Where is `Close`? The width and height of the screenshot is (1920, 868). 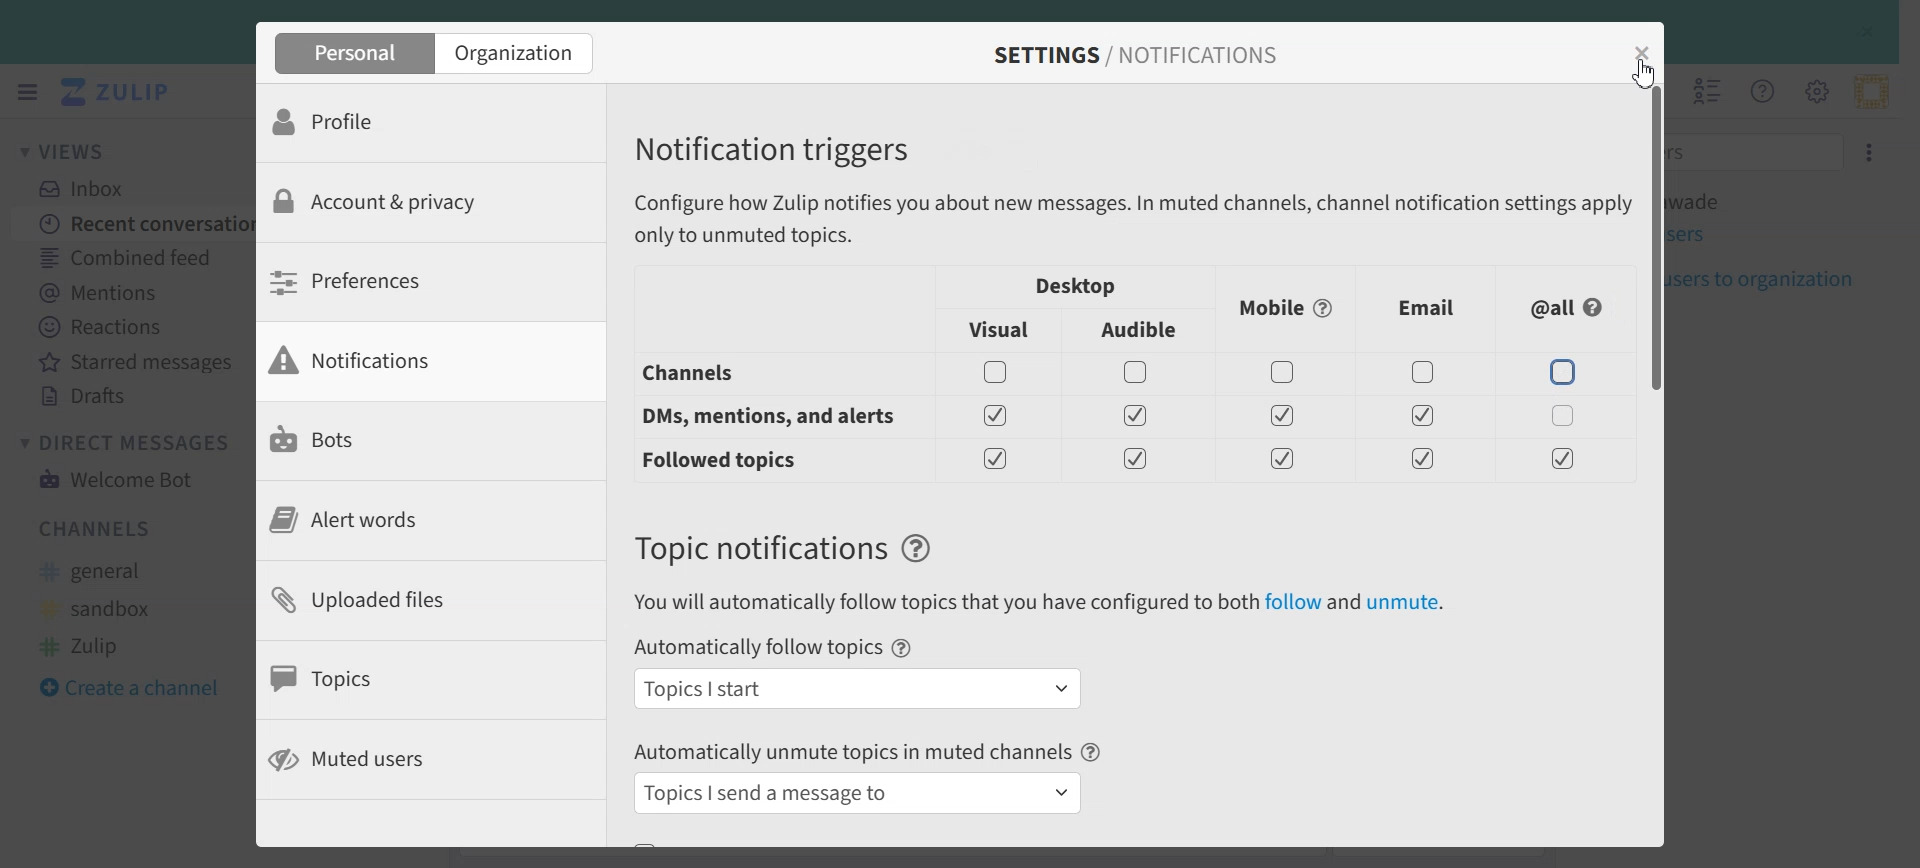 Close is located at coordinates (1643, 53).